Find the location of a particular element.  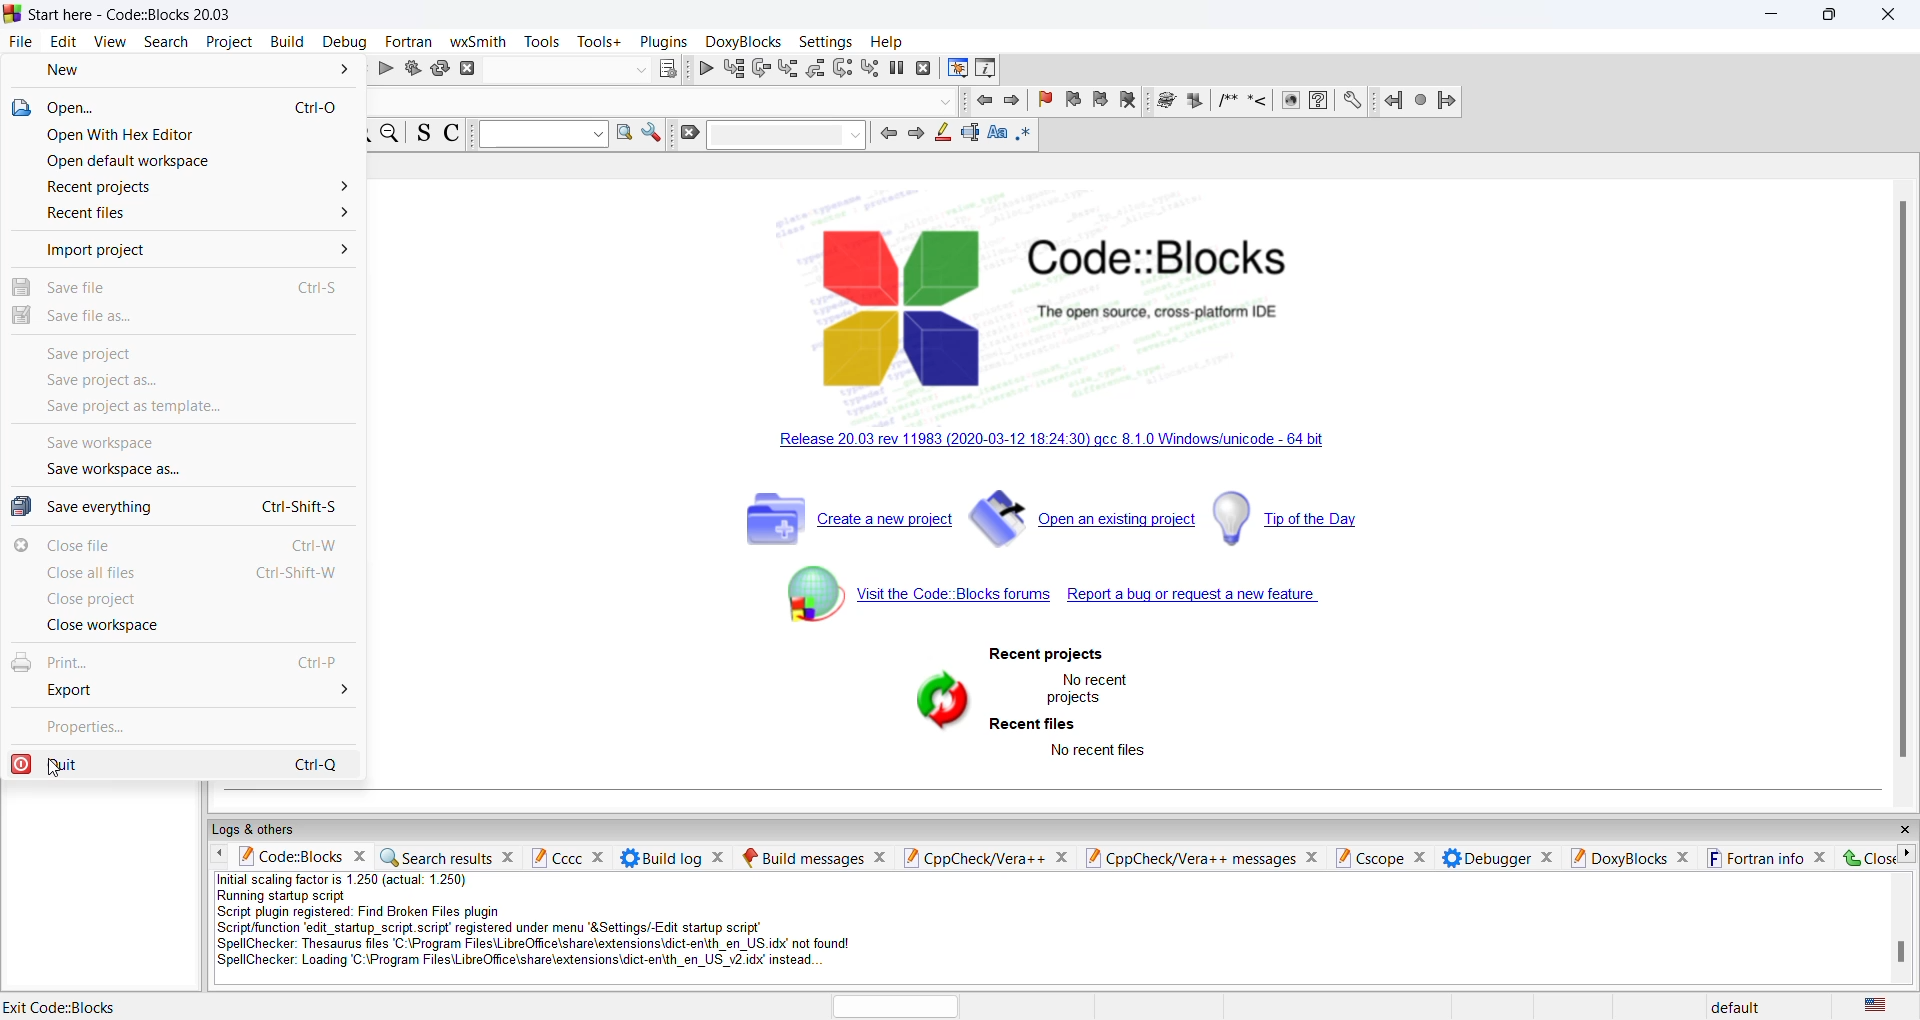

break debugger is located at coordinates (898, 67).